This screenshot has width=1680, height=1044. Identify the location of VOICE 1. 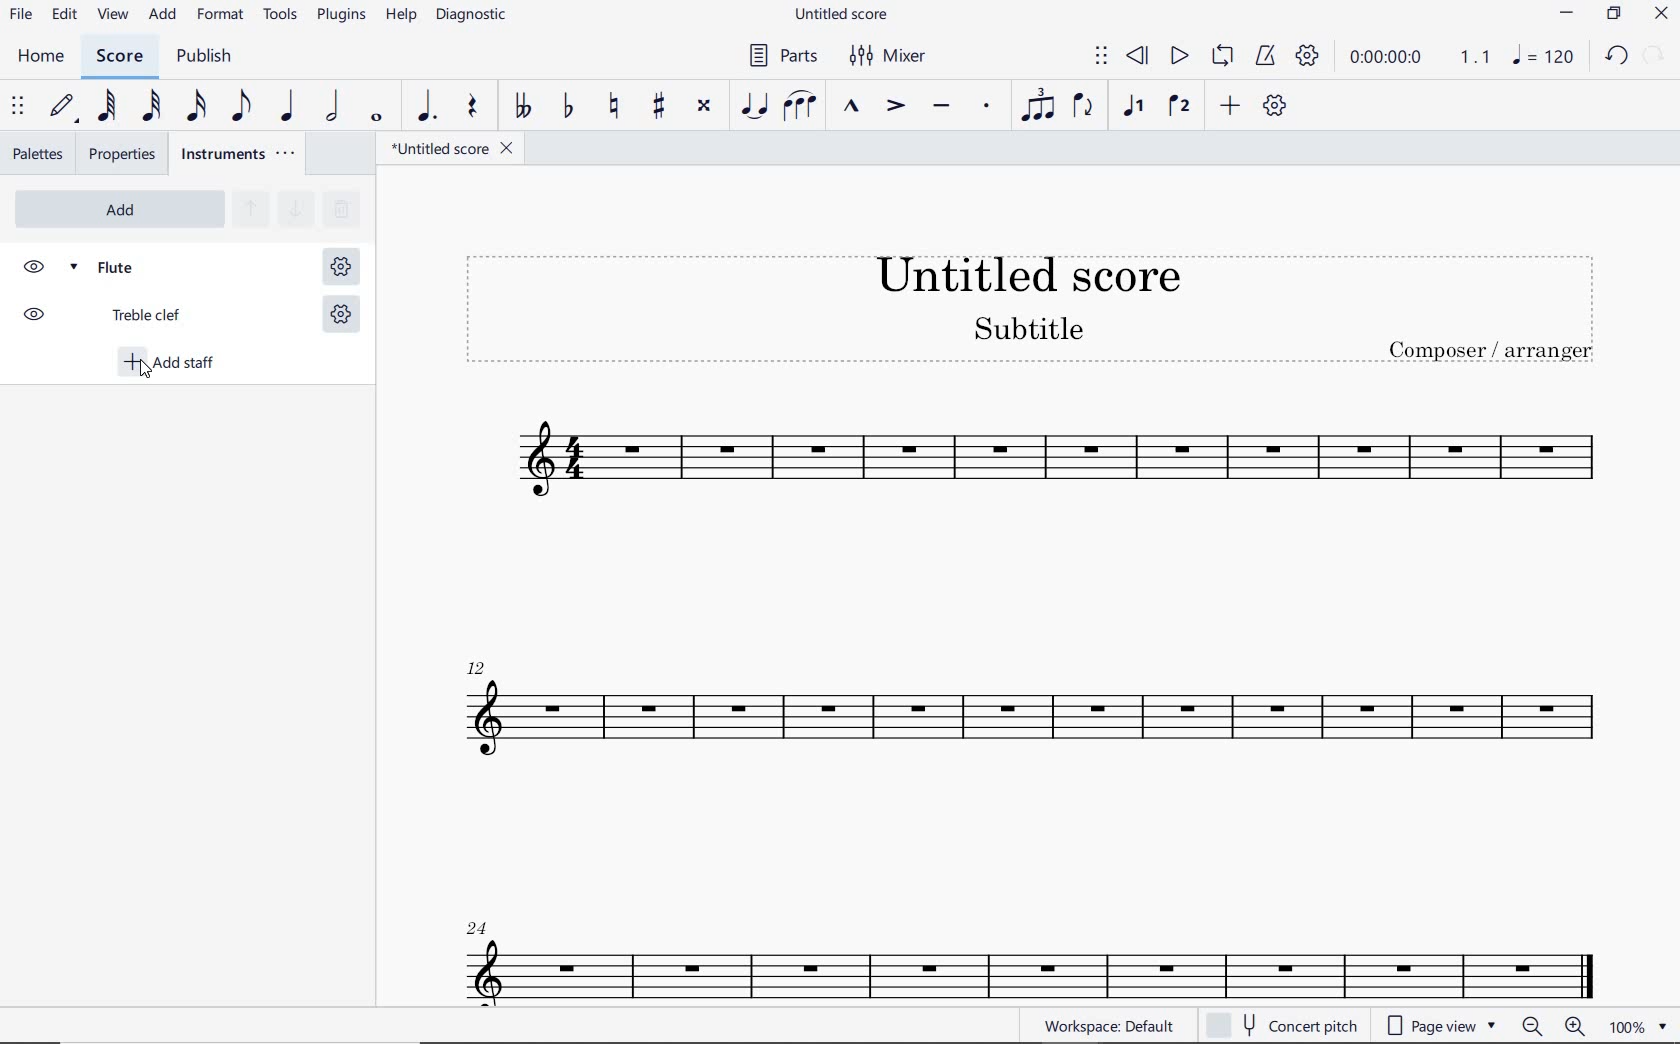
(1132, 108).